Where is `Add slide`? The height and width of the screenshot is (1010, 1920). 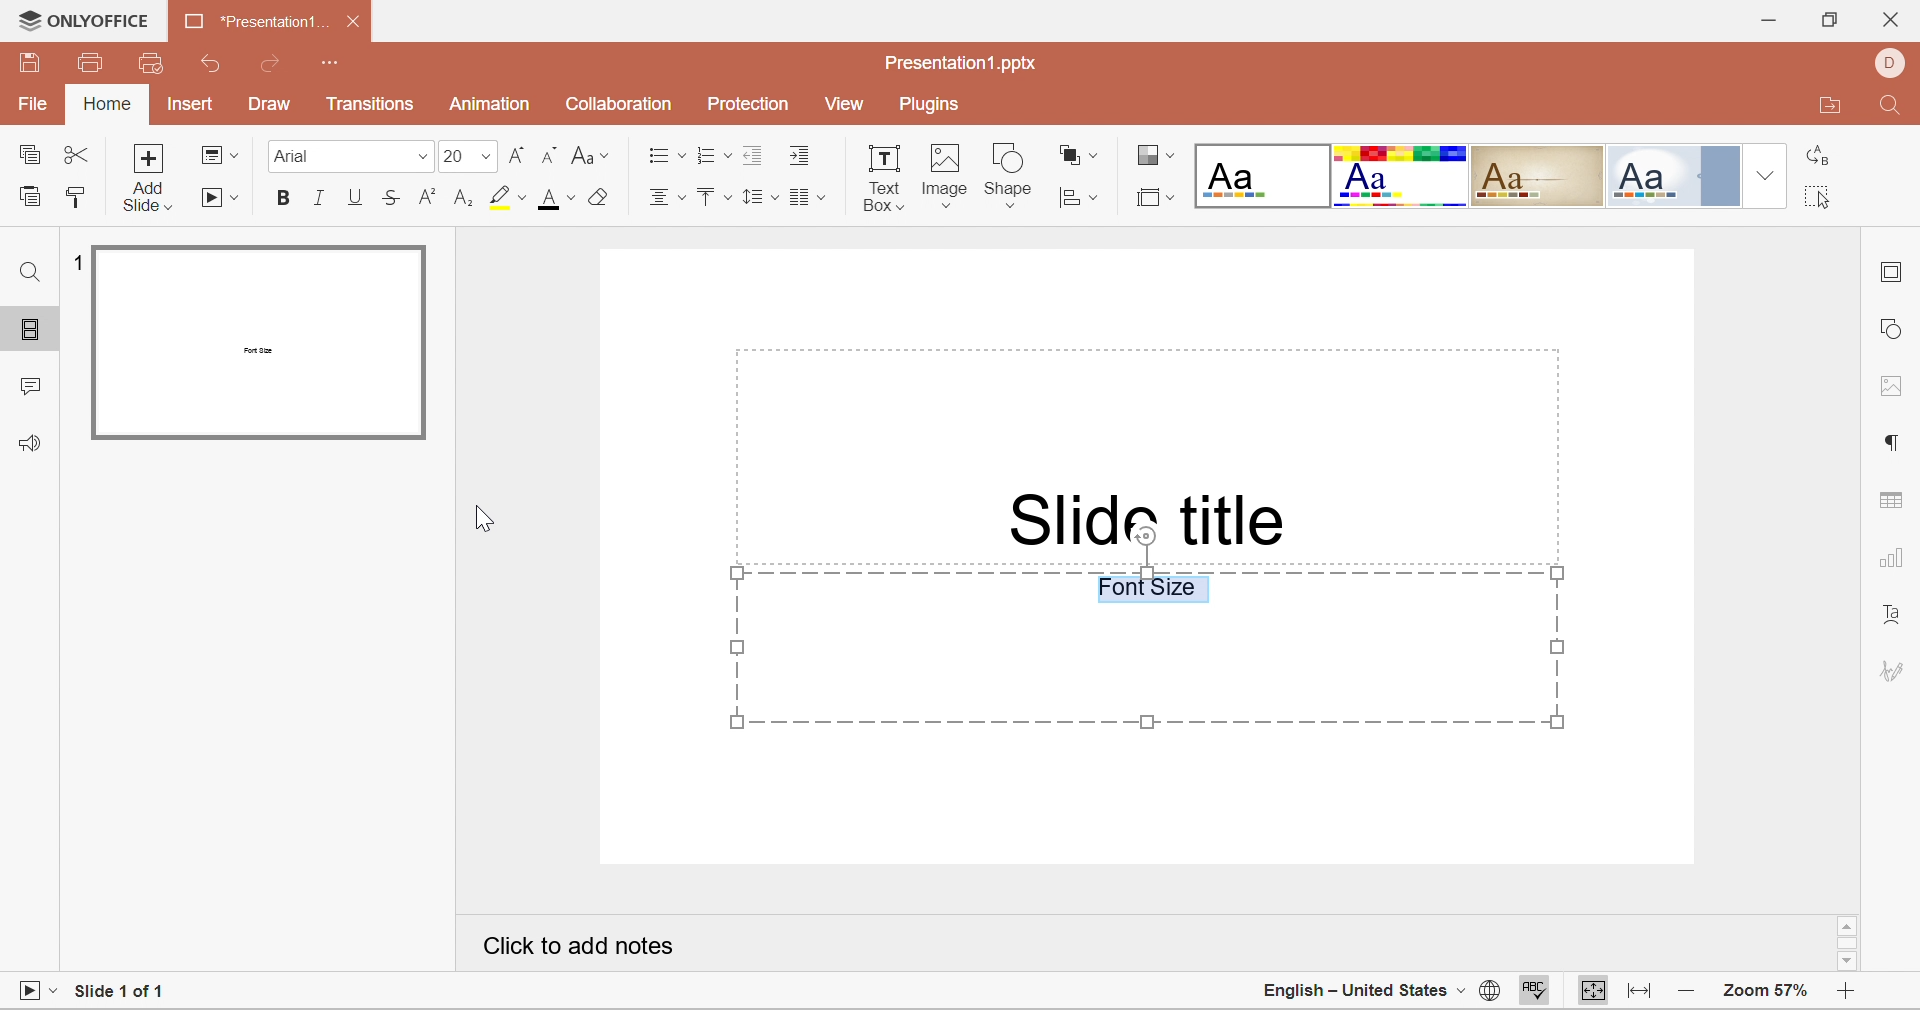 Add slide is located at coordinates (151, 180).